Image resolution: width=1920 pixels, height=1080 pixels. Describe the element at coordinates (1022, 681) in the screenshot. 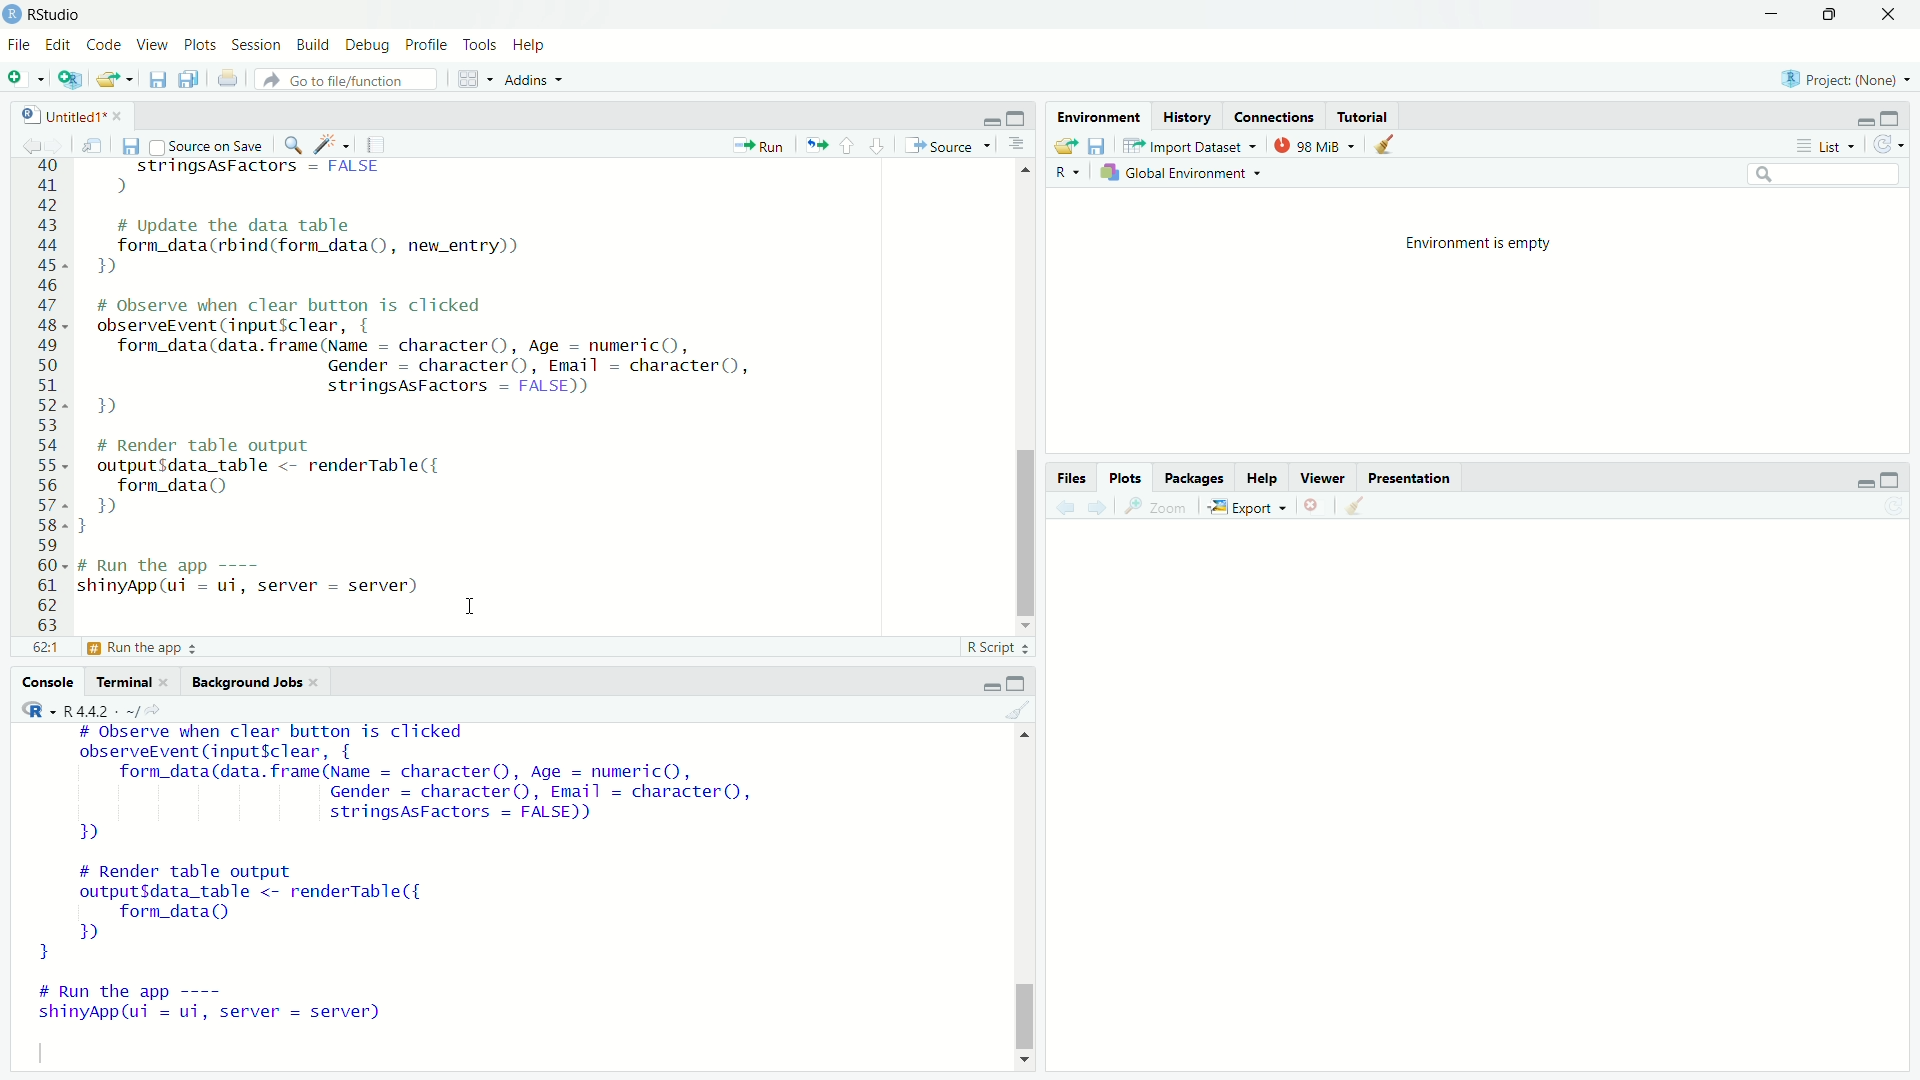

I see `maximize` at that location.